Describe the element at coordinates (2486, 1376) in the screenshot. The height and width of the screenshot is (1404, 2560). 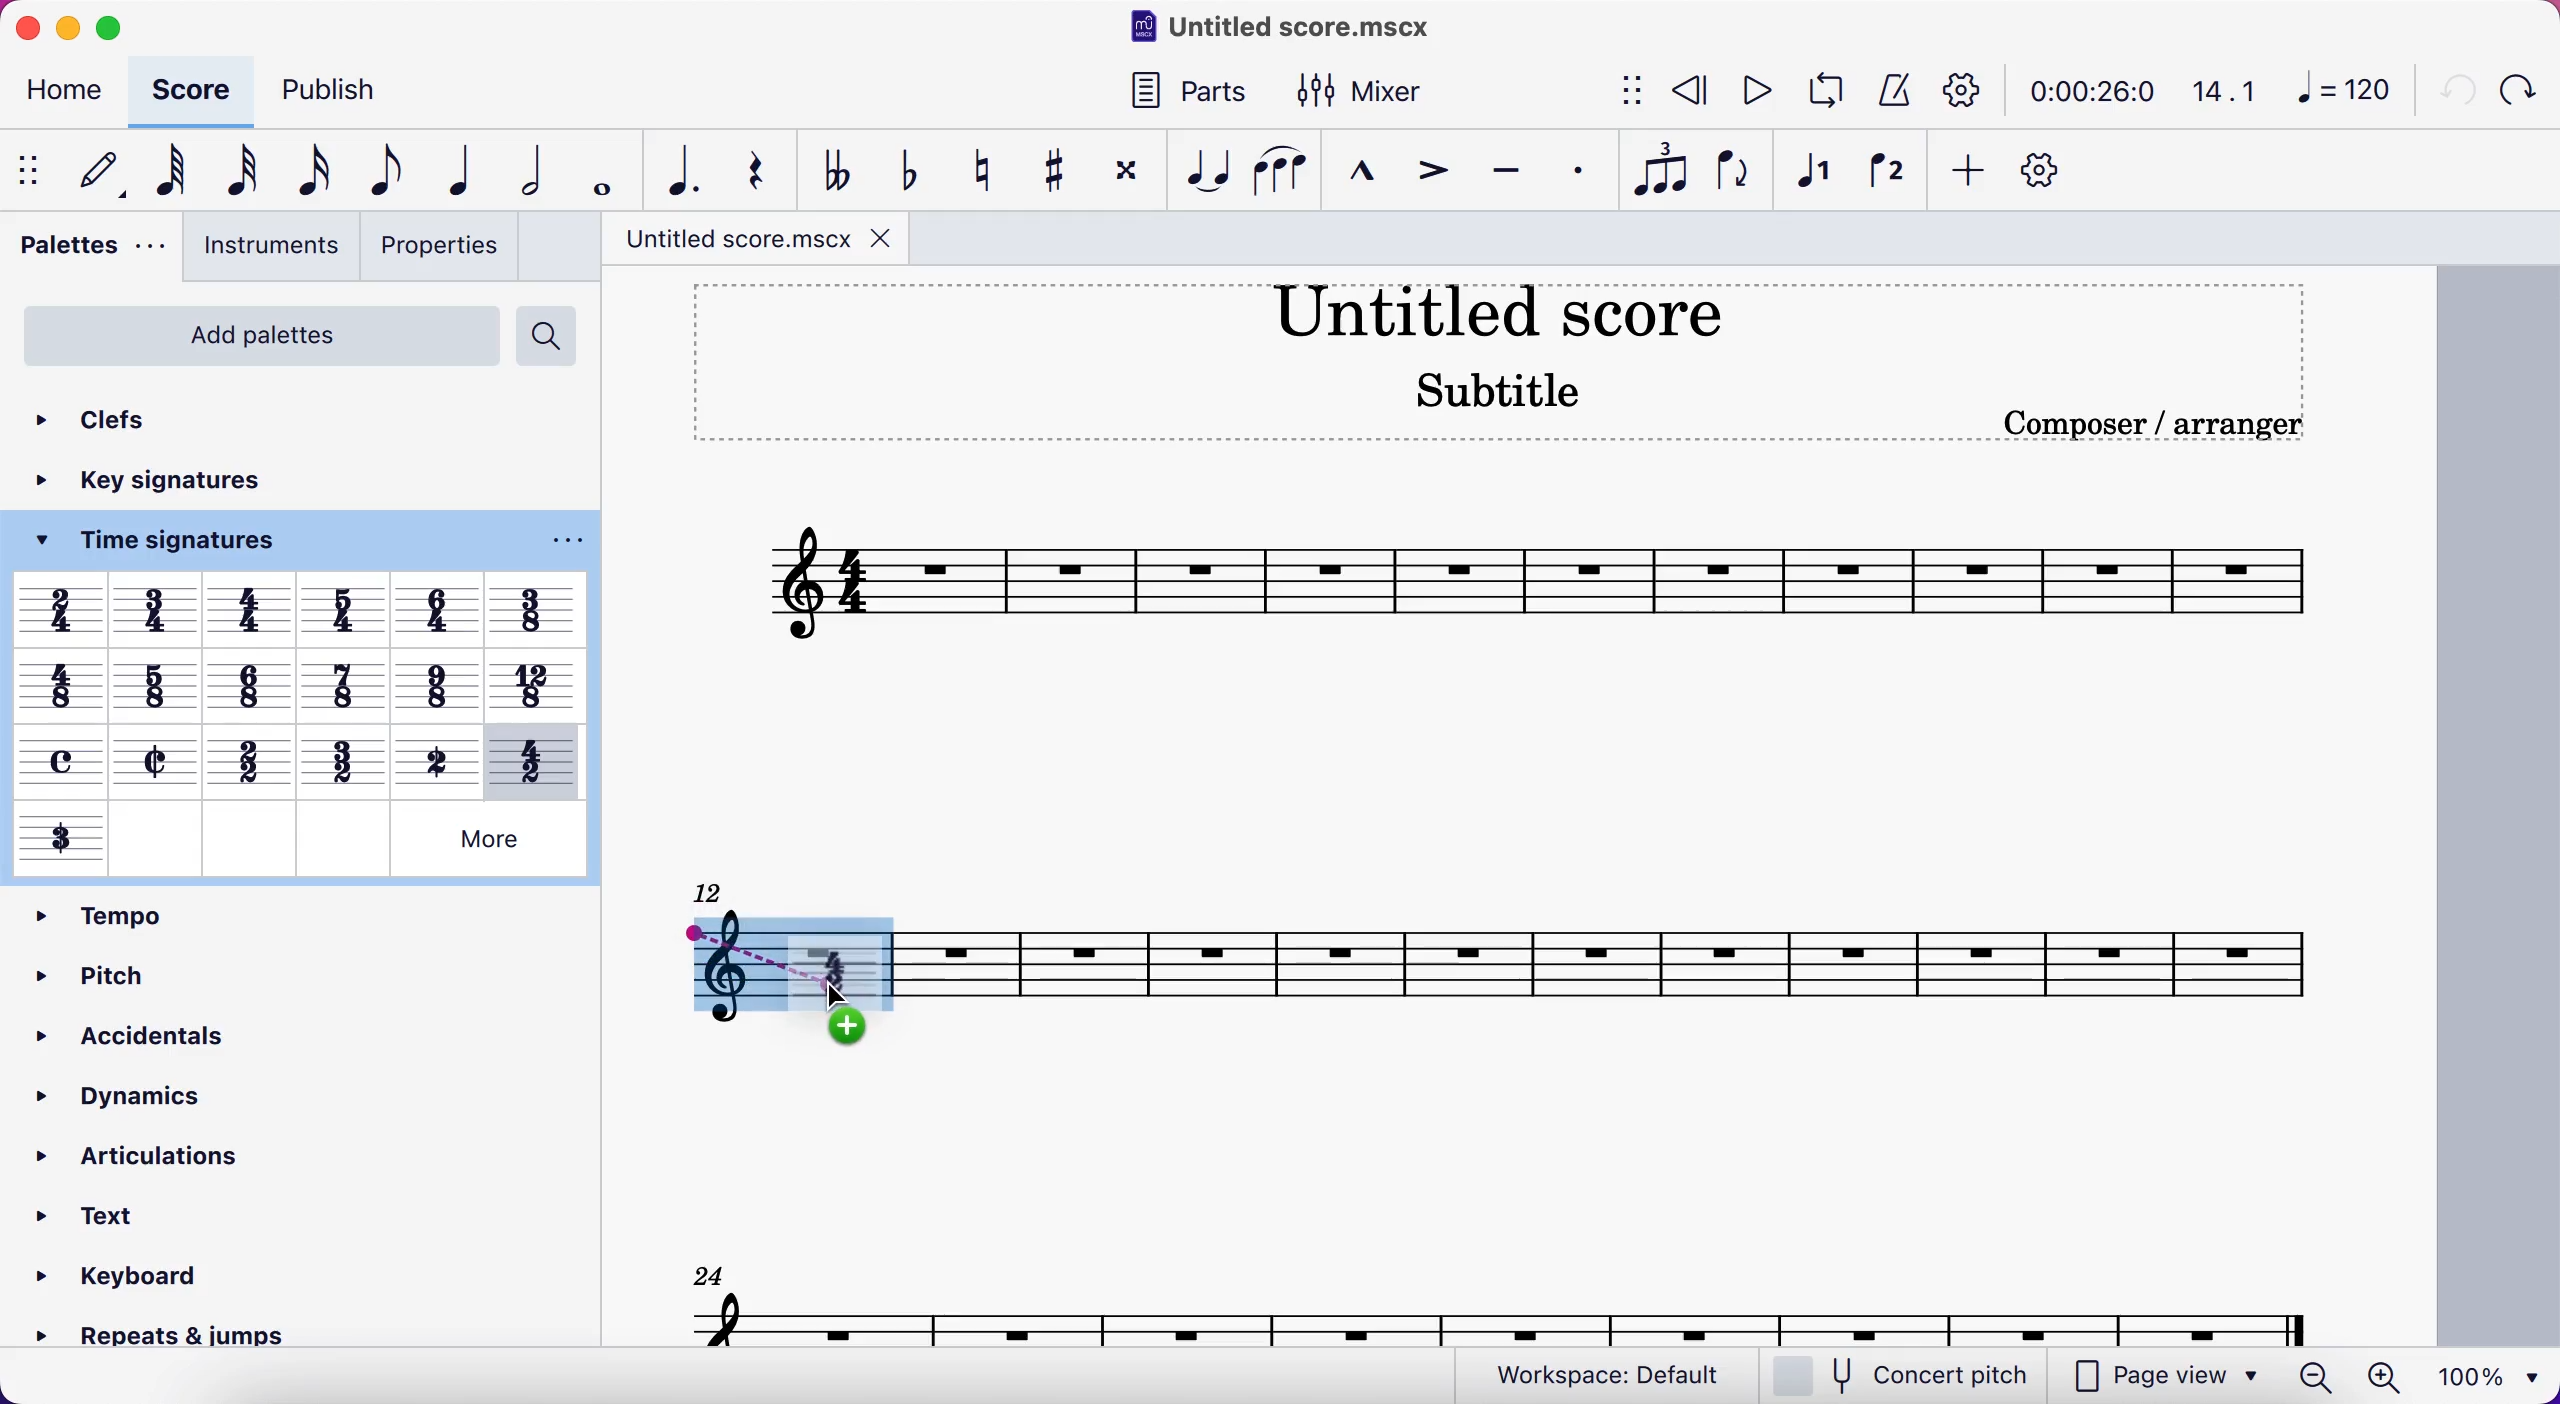
I see `100%` at that location.